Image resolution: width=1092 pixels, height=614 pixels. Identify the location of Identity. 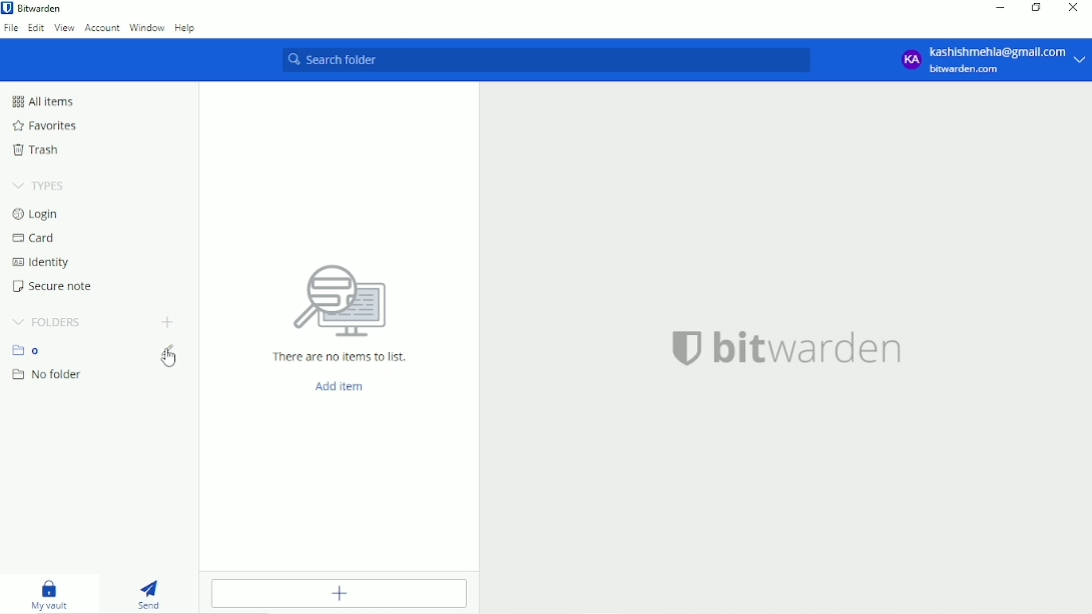
(41, 262).